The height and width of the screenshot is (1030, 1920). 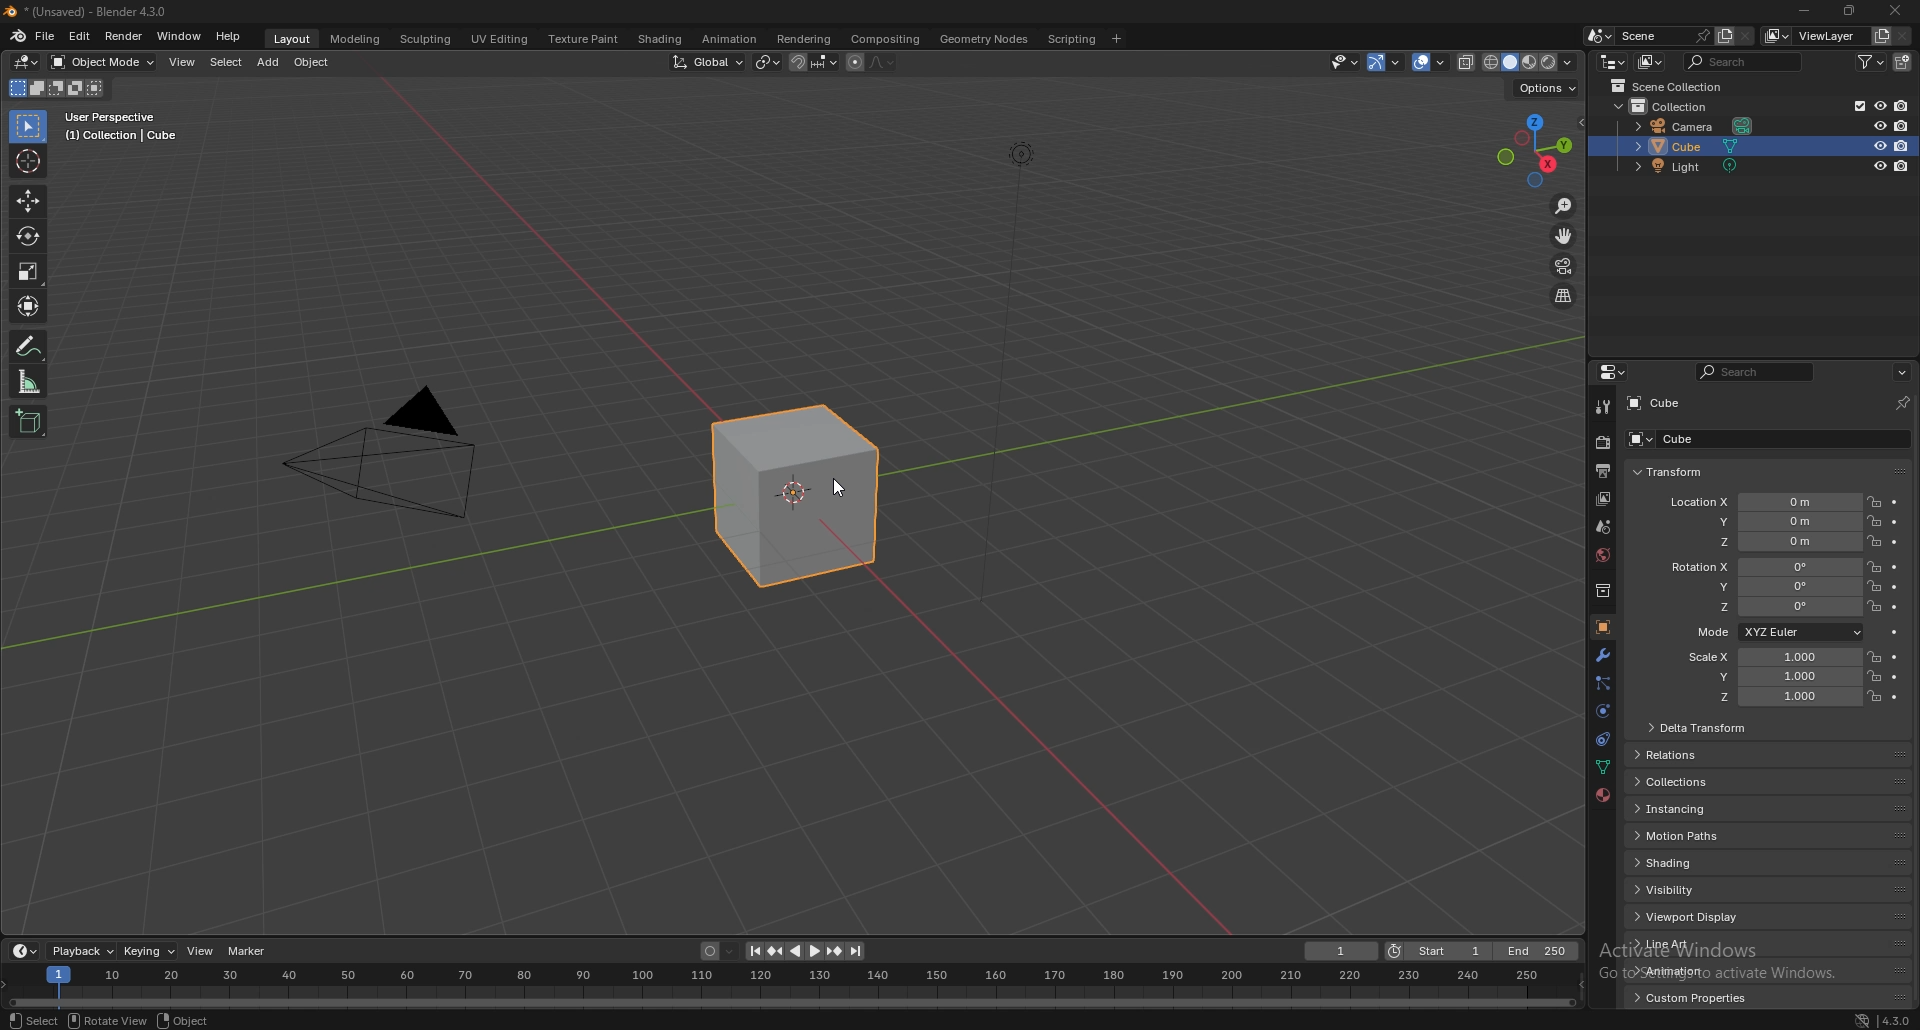 What do you see at coordinates (1529, 62) in the screenshot?
I see `viewport shading` at bounding box center [1529, 62].